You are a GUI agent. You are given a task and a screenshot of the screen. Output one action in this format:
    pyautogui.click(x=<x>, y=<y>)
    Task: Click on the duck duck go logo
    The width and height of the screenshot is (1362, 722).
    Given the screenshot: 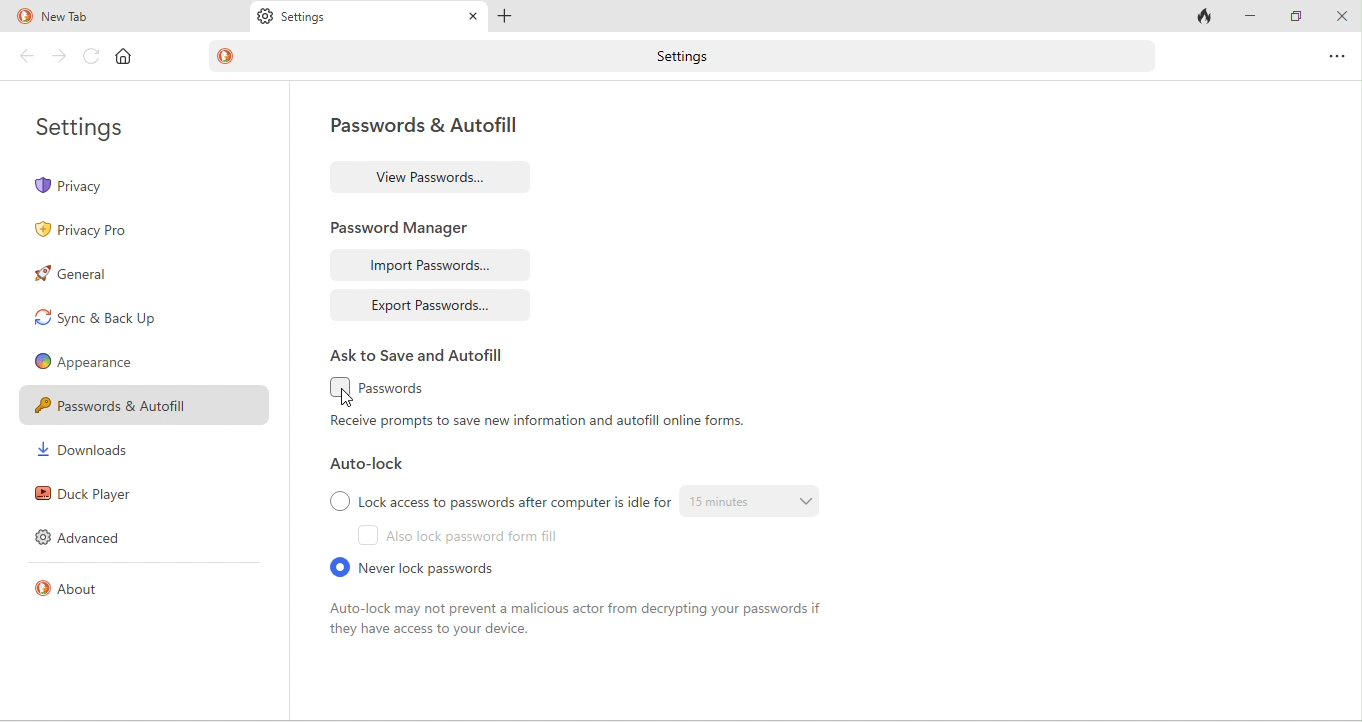 What is the action you would take?
    pyautogui.click(x=22, y=15)
    